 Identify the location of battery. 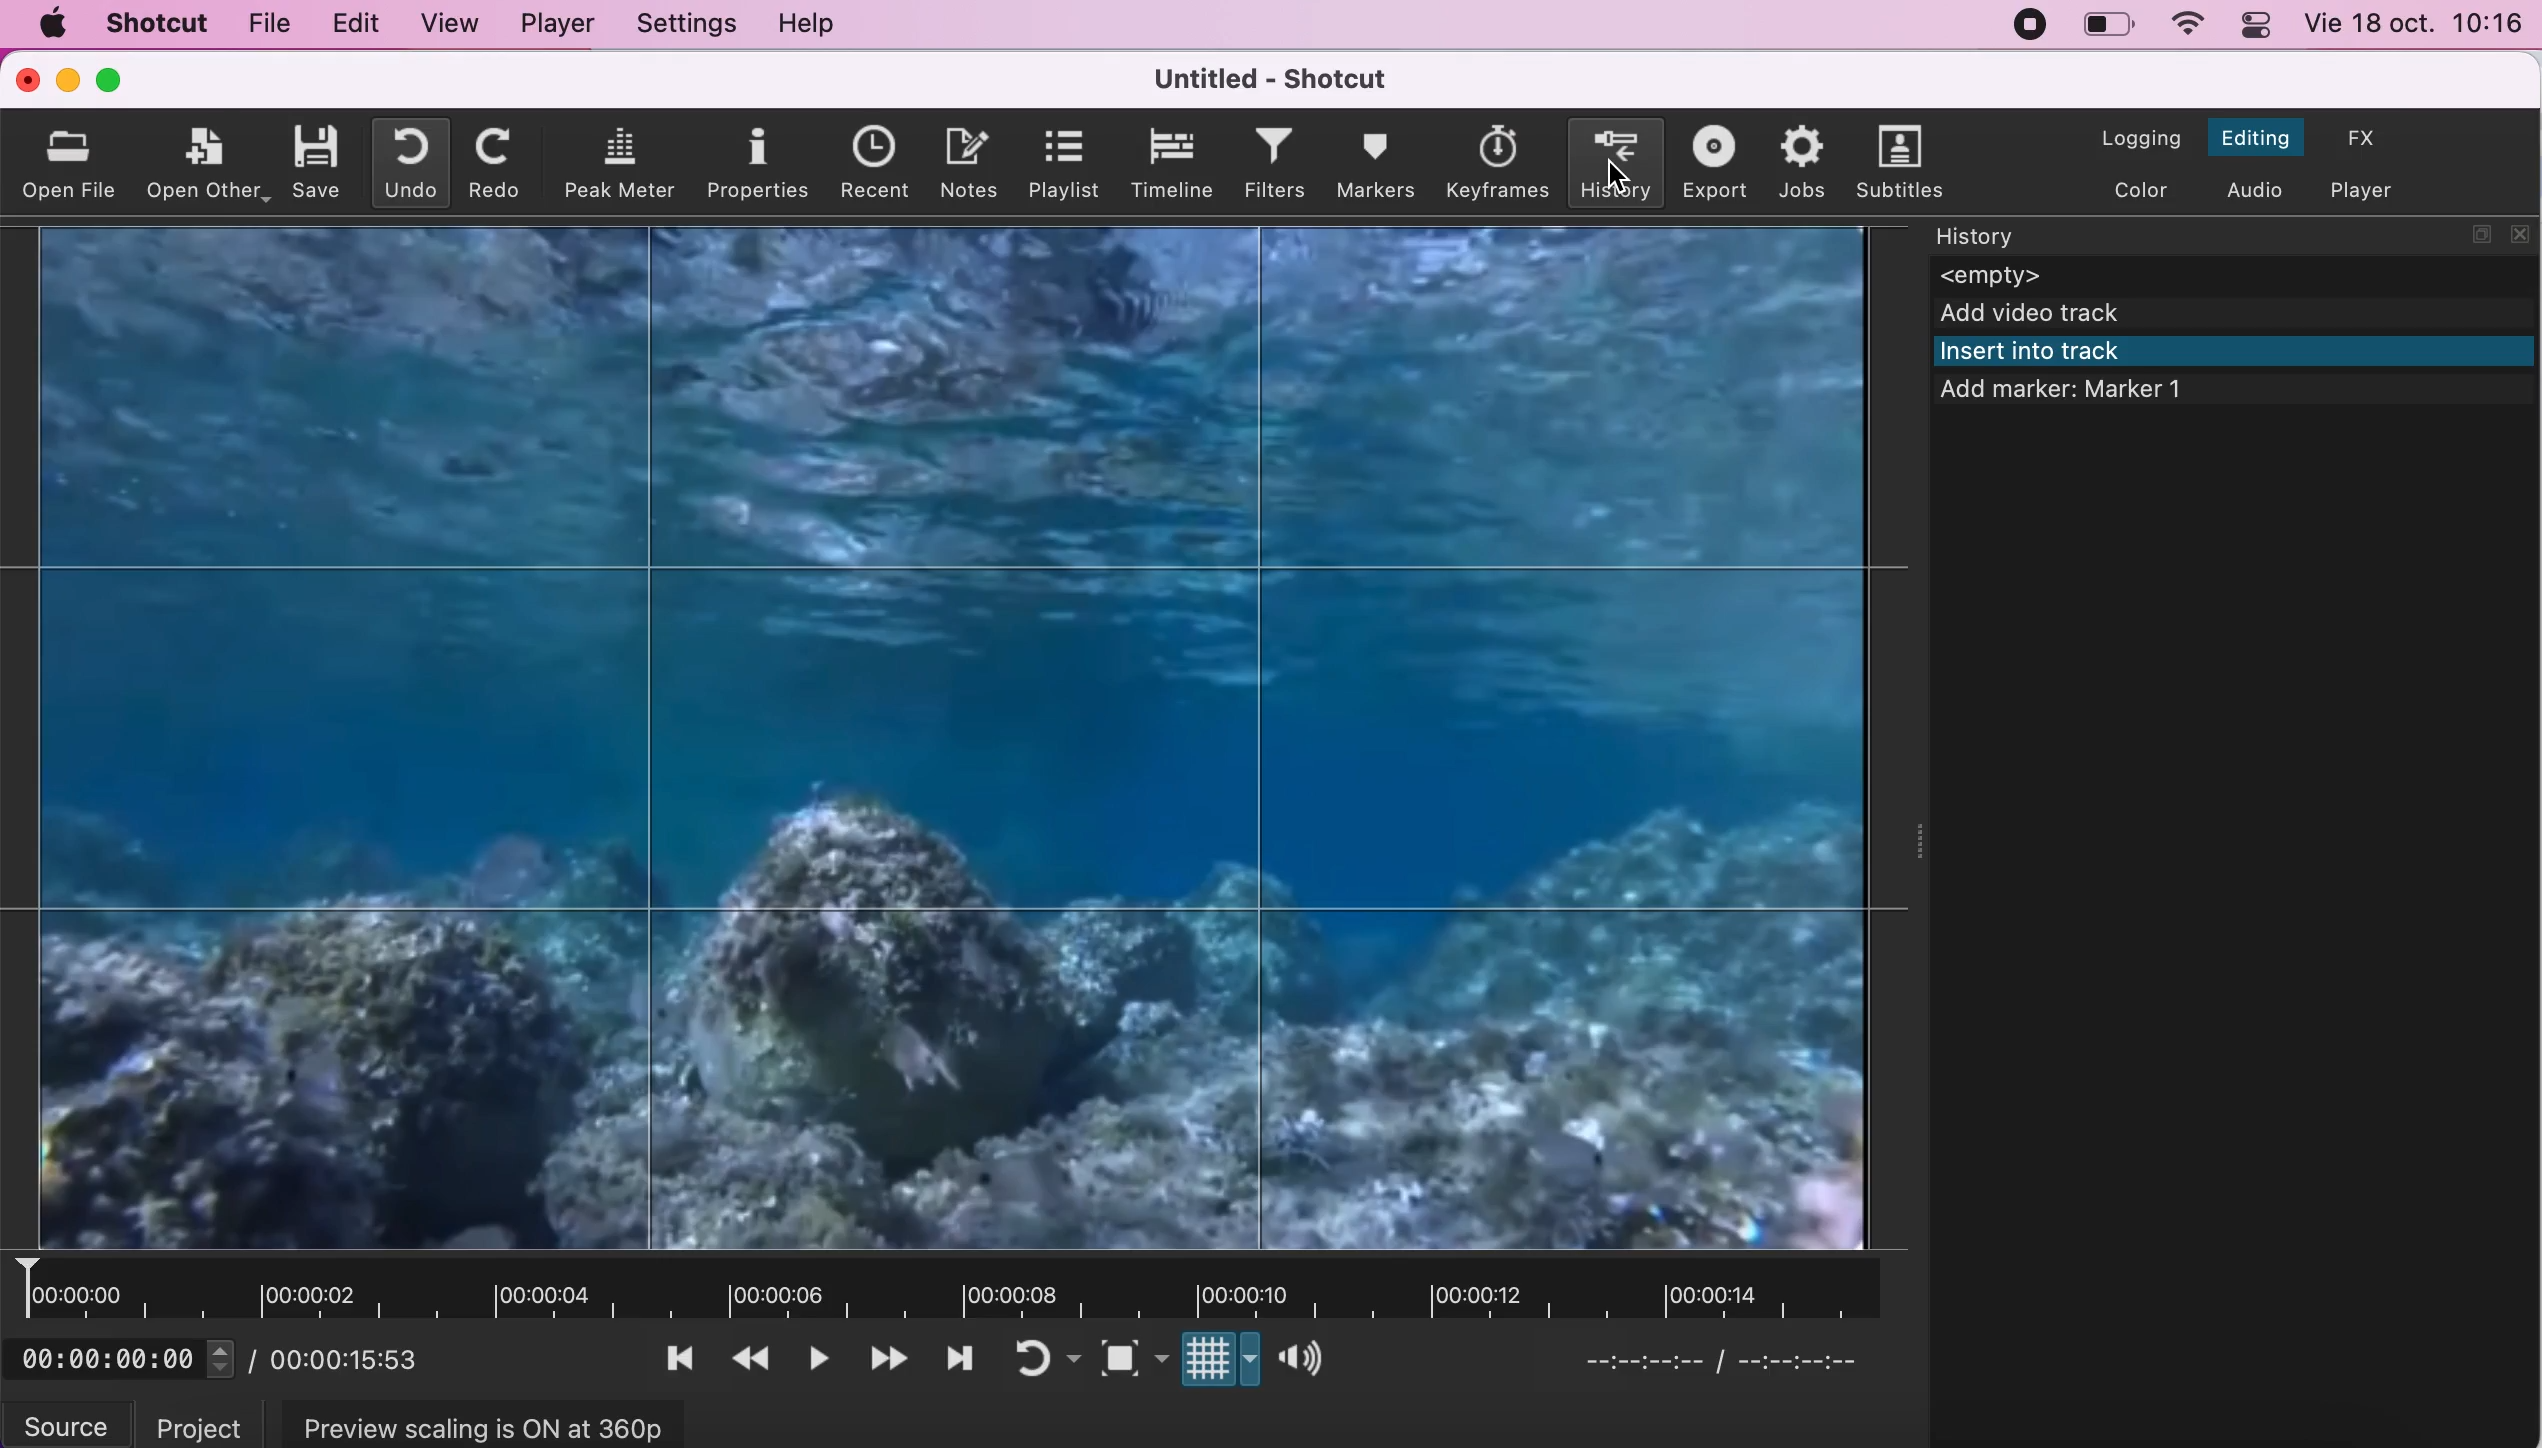
(2113, 29).